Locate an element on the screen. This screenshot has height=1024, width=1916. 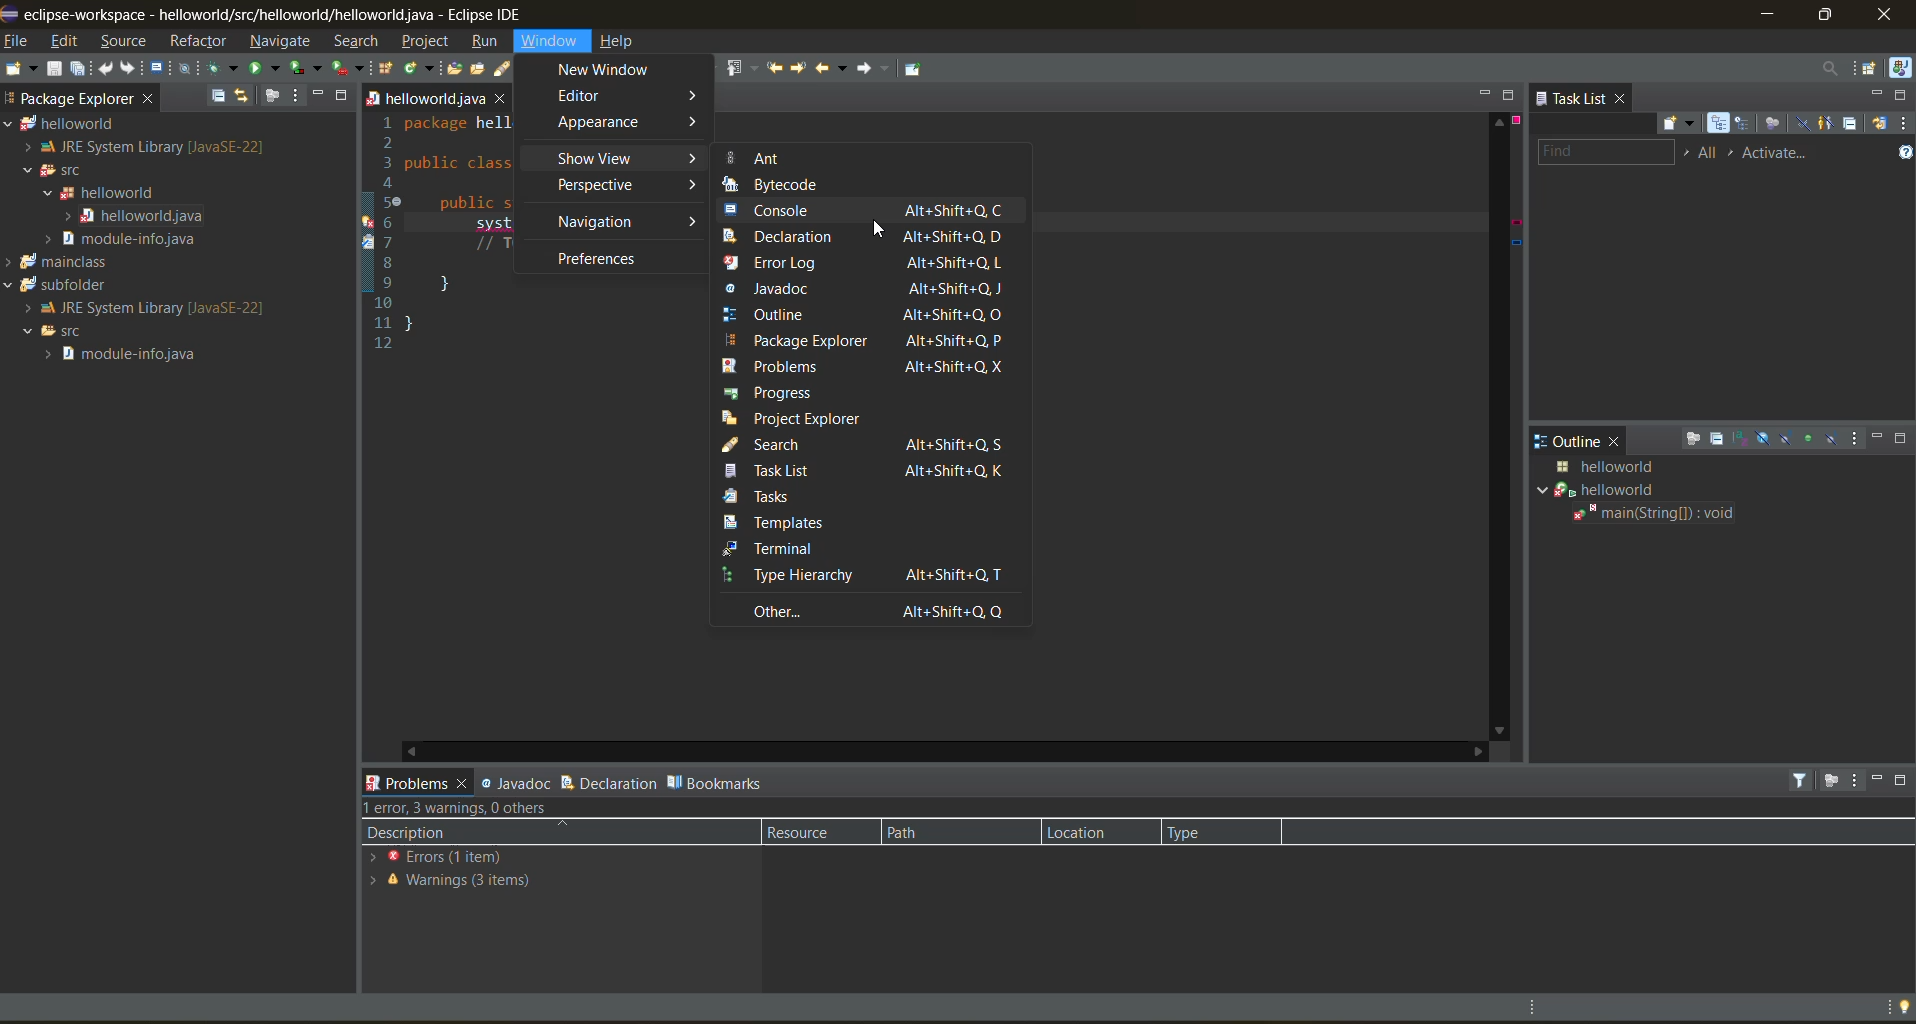
undo is located at coordinates (104, 71).